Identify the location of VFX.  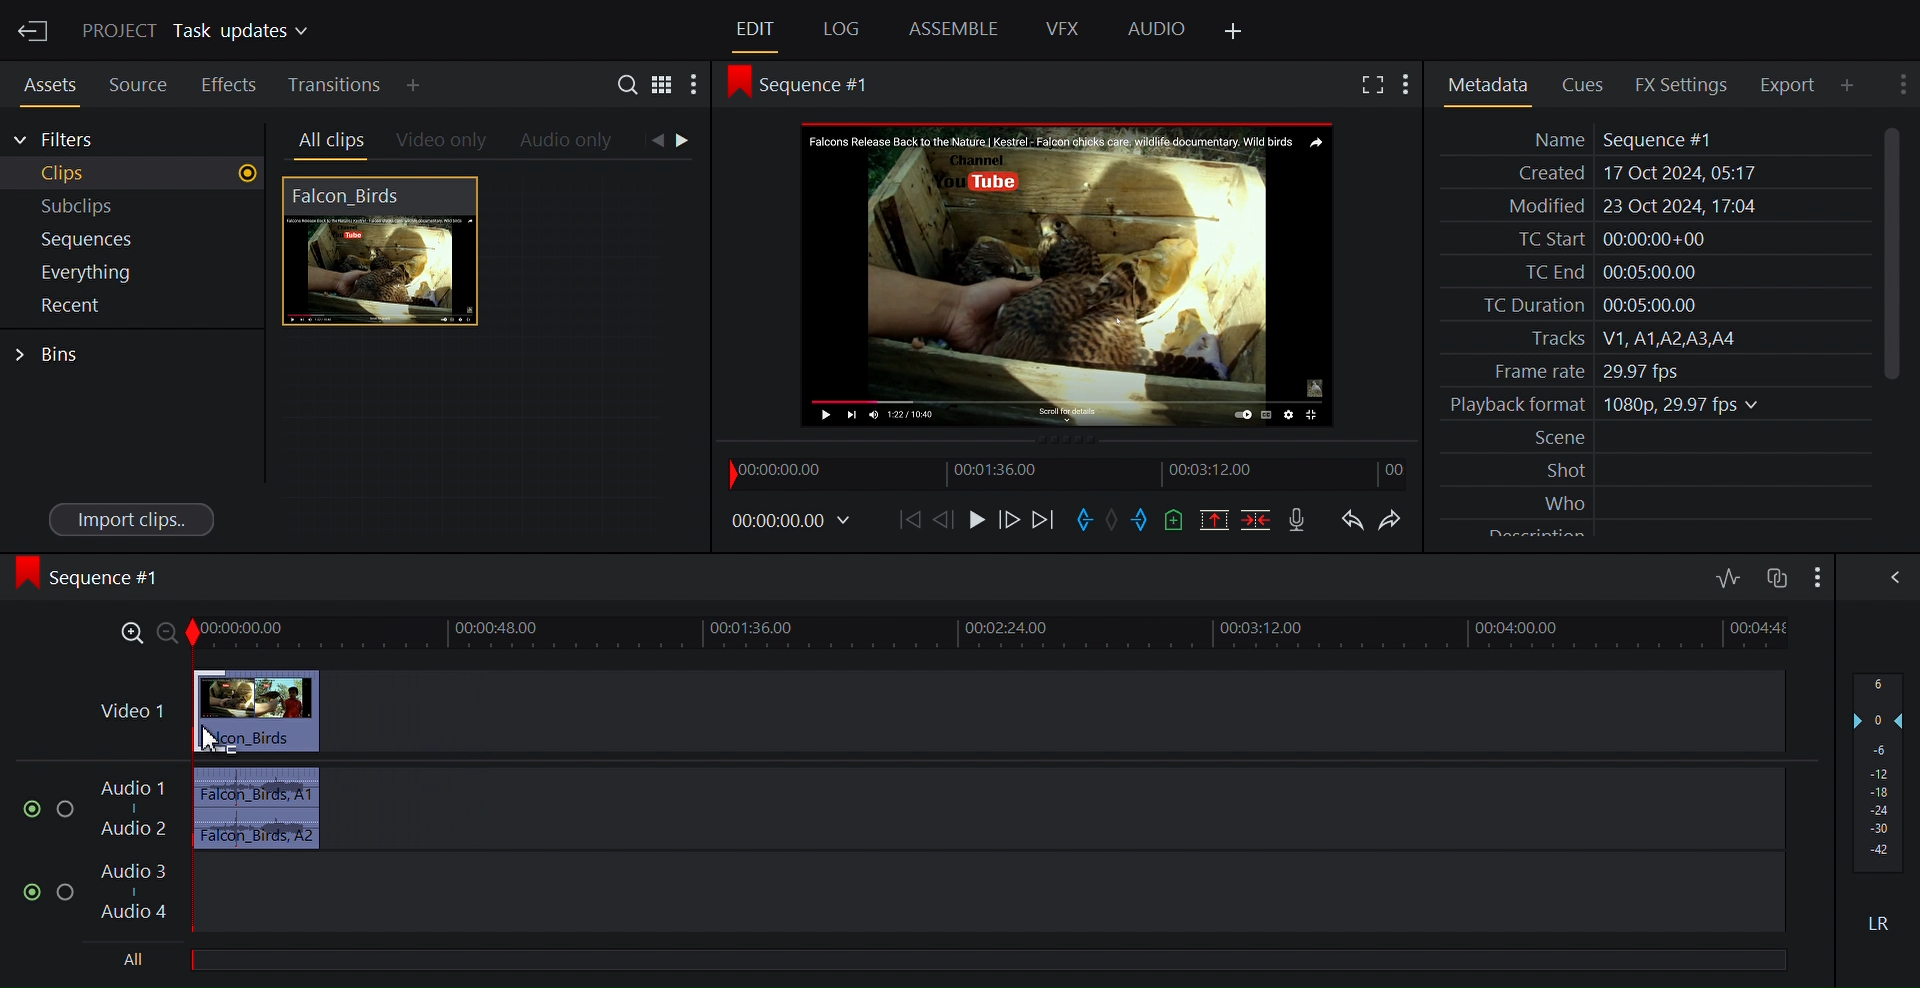
(1064, 28).